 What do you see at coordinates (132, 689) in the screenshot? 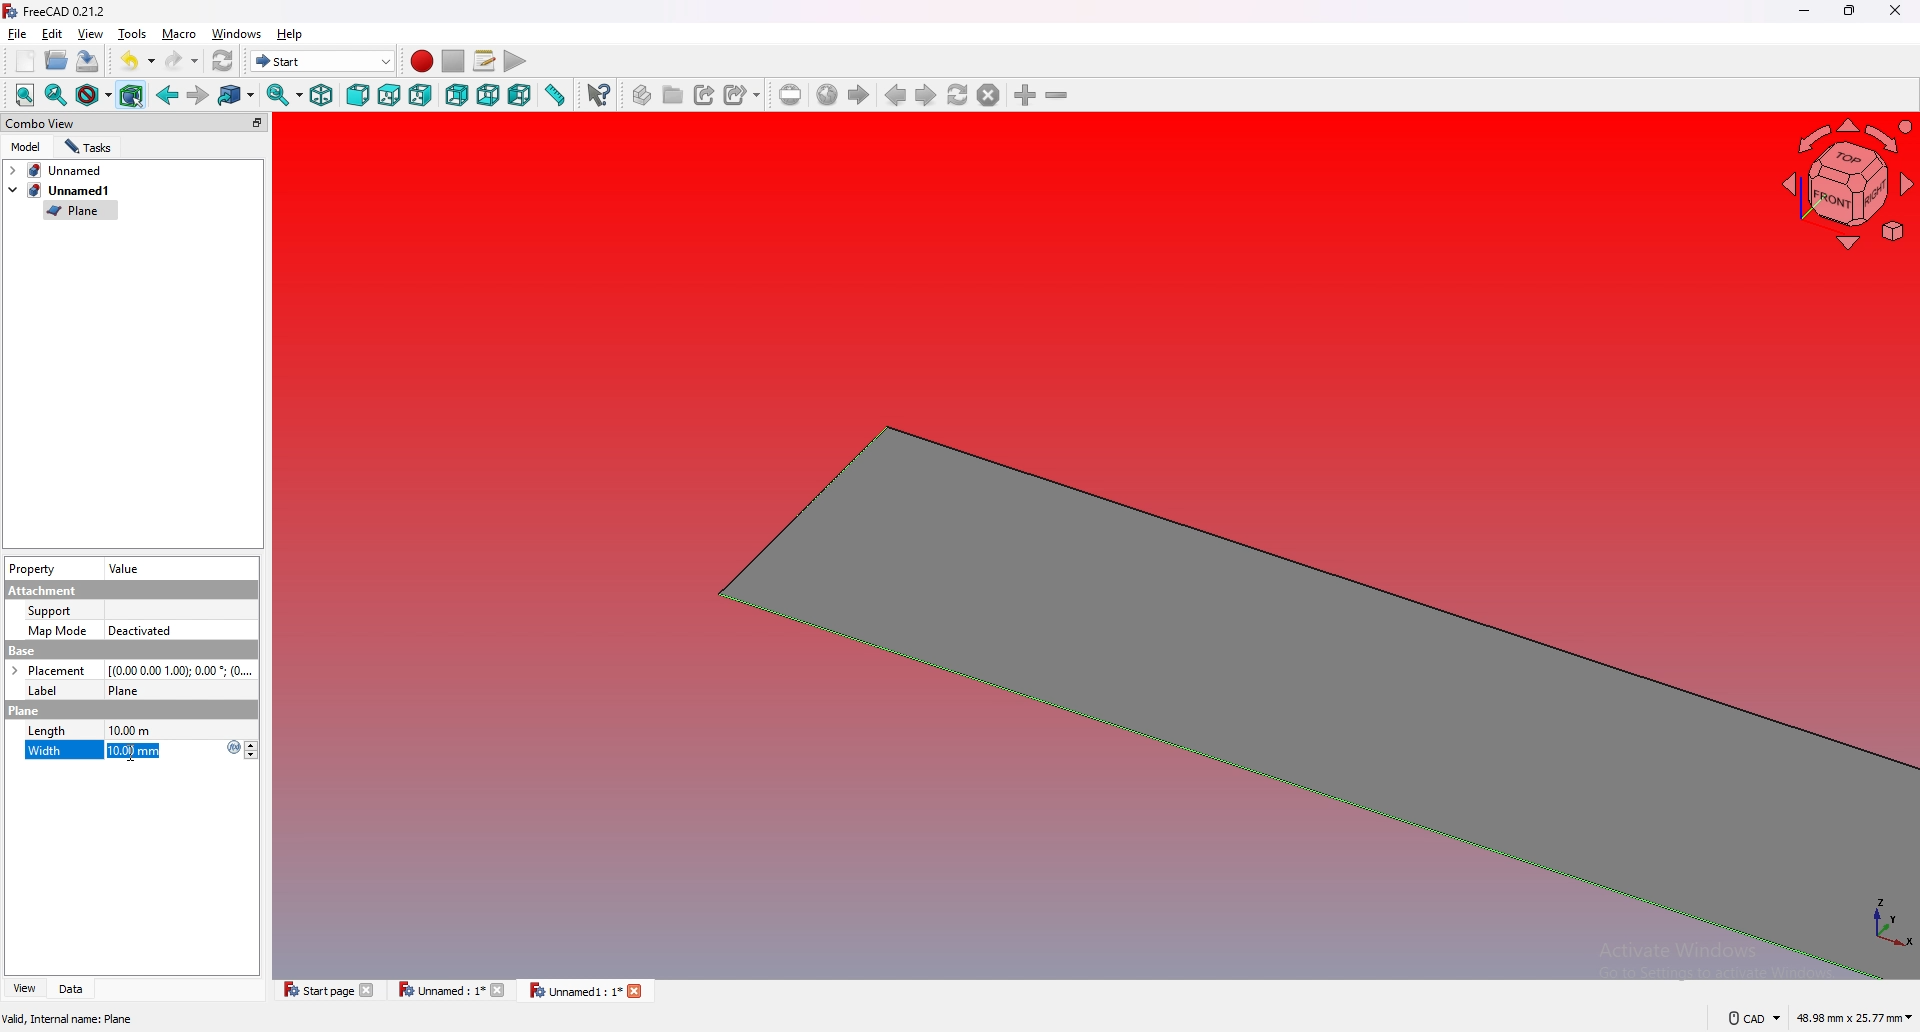
I see `plane` at bounding box center [132, 689].